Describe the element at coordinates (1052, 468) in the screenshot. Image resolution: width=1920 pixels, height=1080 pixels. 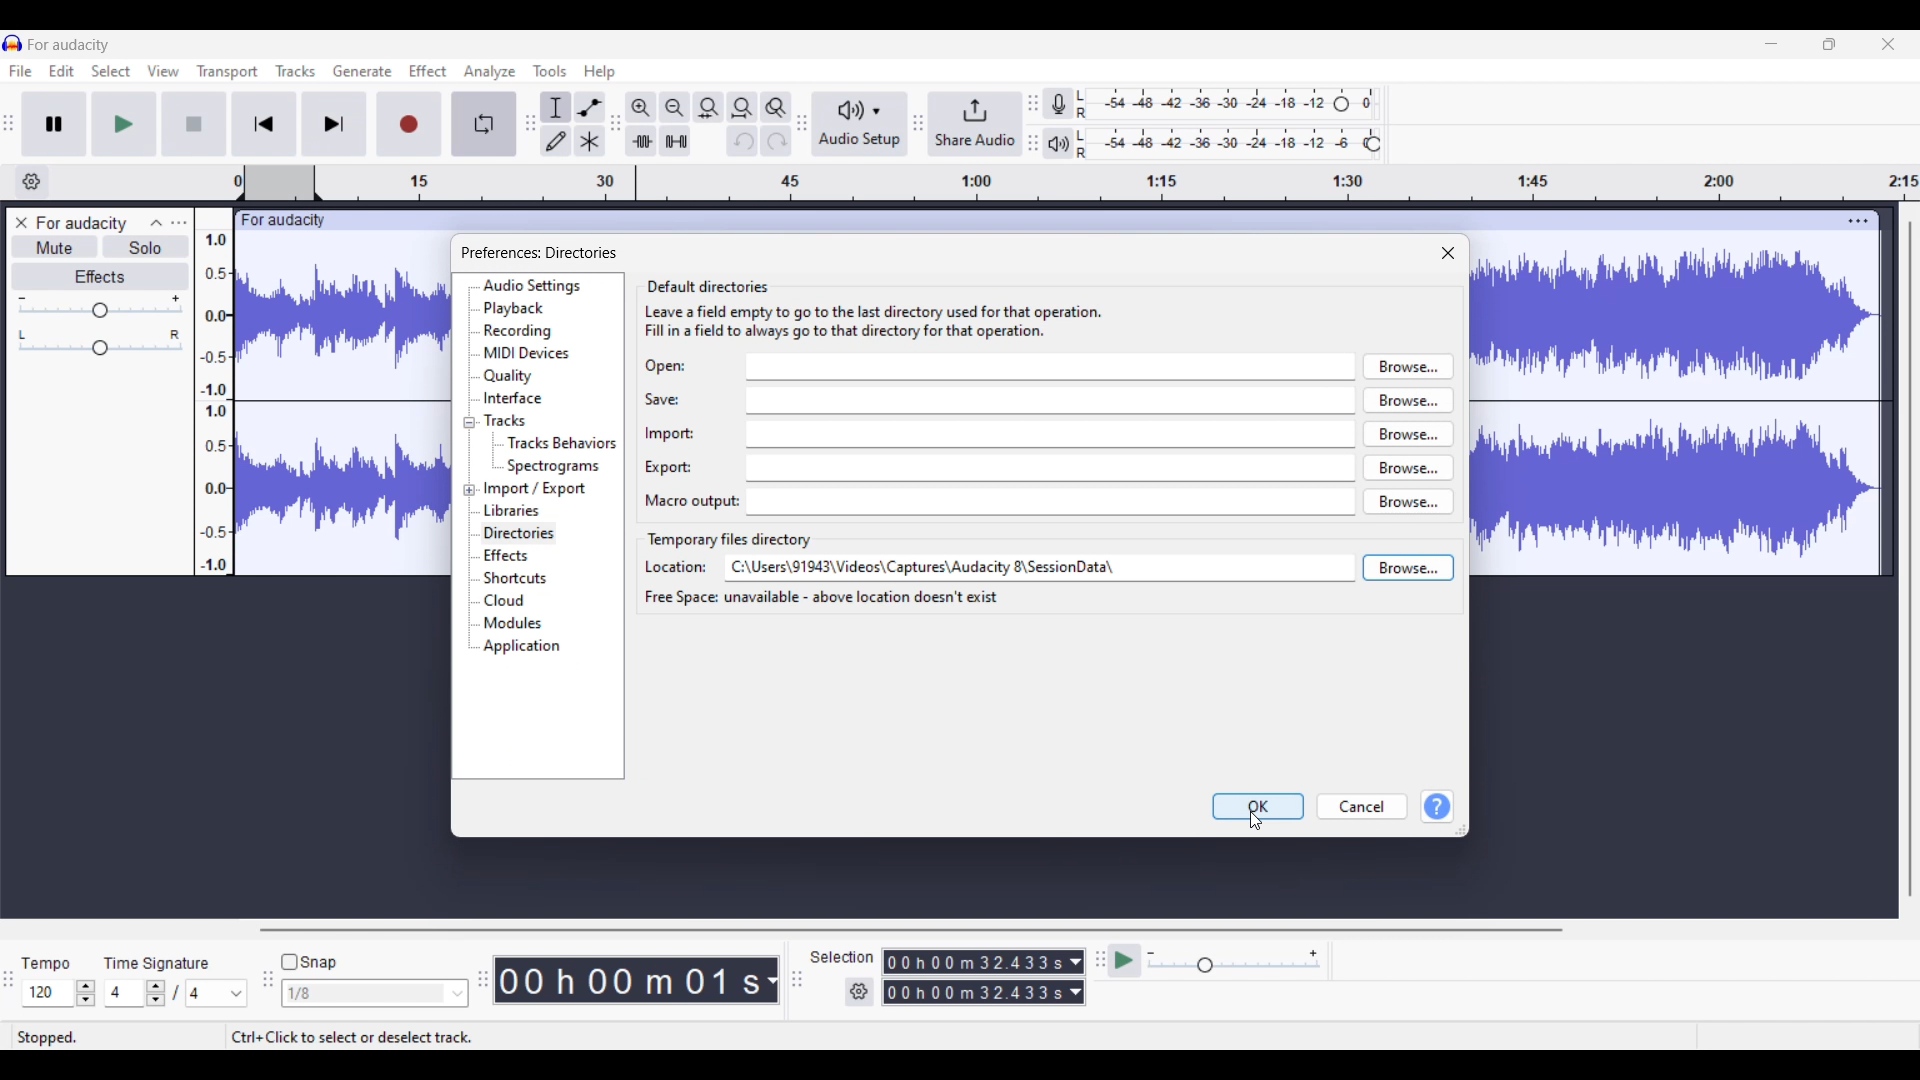
I see `export input box` at that location.